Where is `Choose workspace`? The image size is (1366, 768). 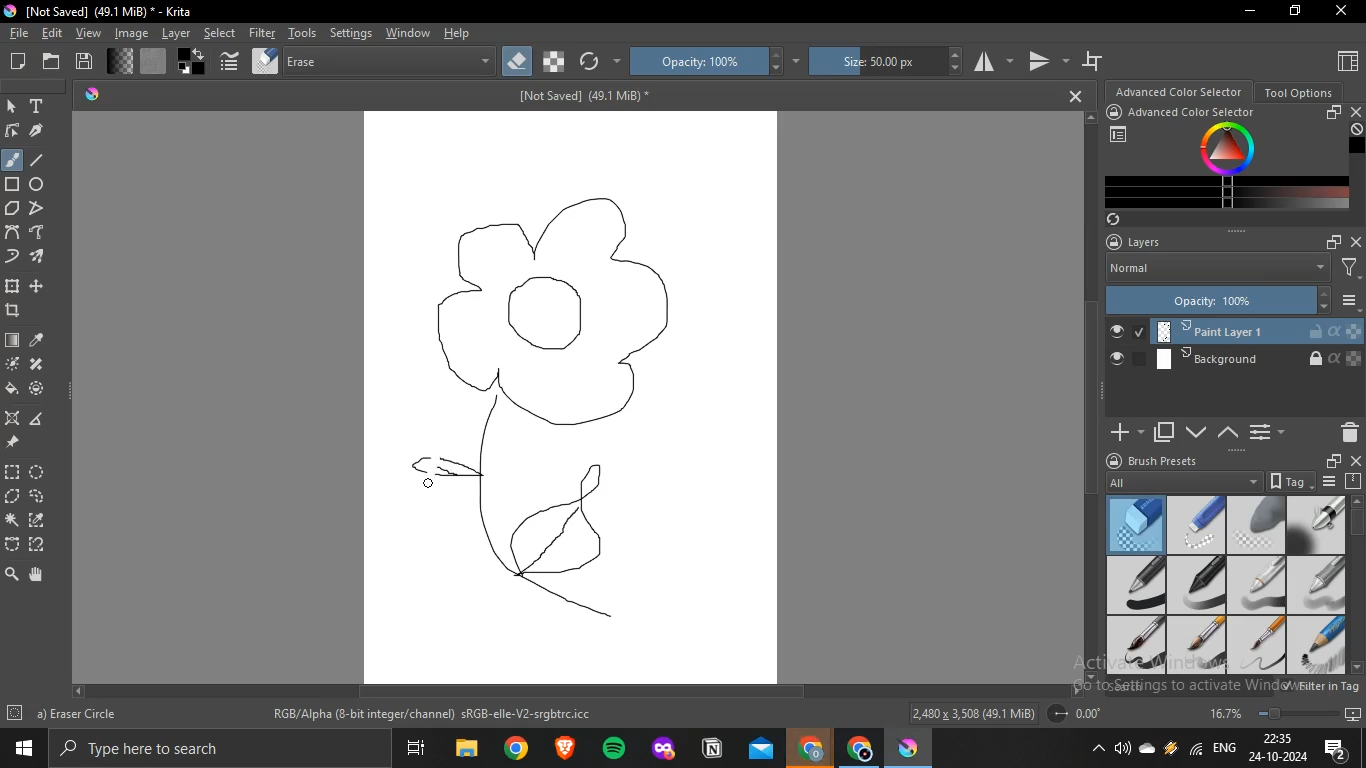
Choose workspace is located at coordinates (1346, 60).